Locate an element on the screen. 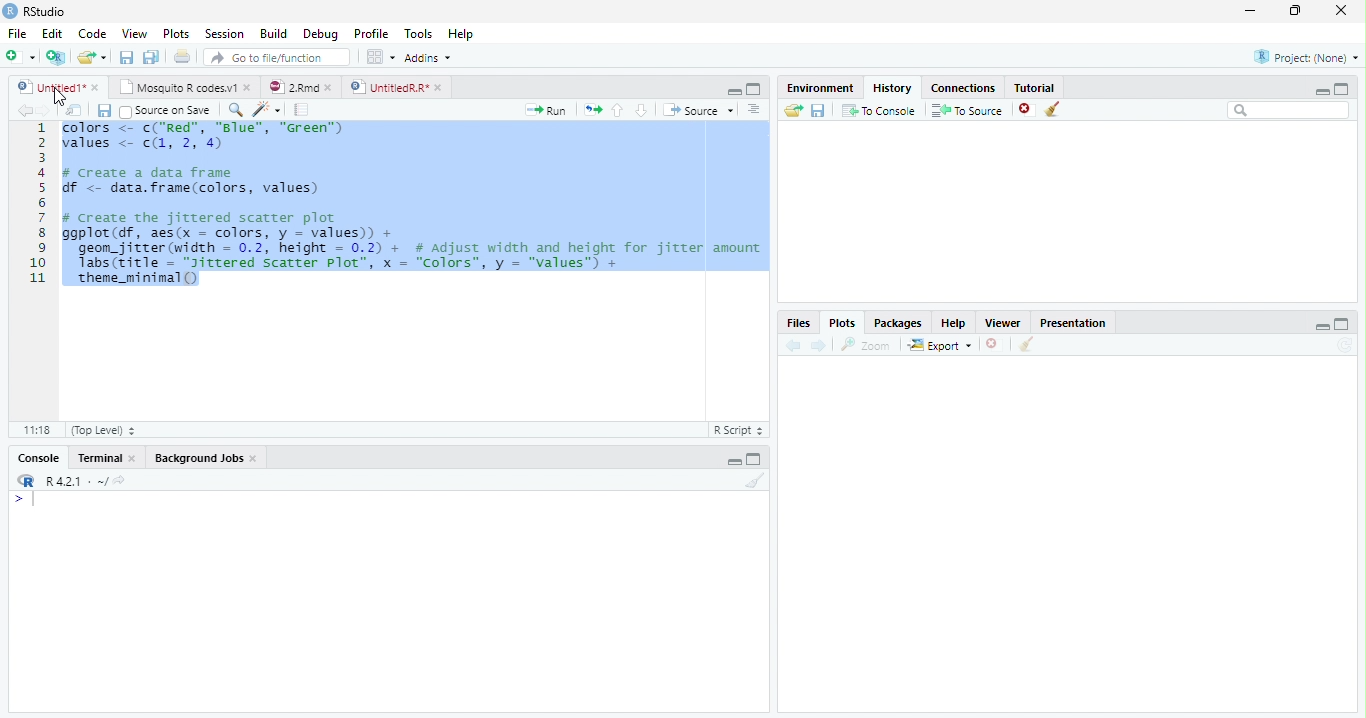  Open an existing file is located at coordinates (84, 57).